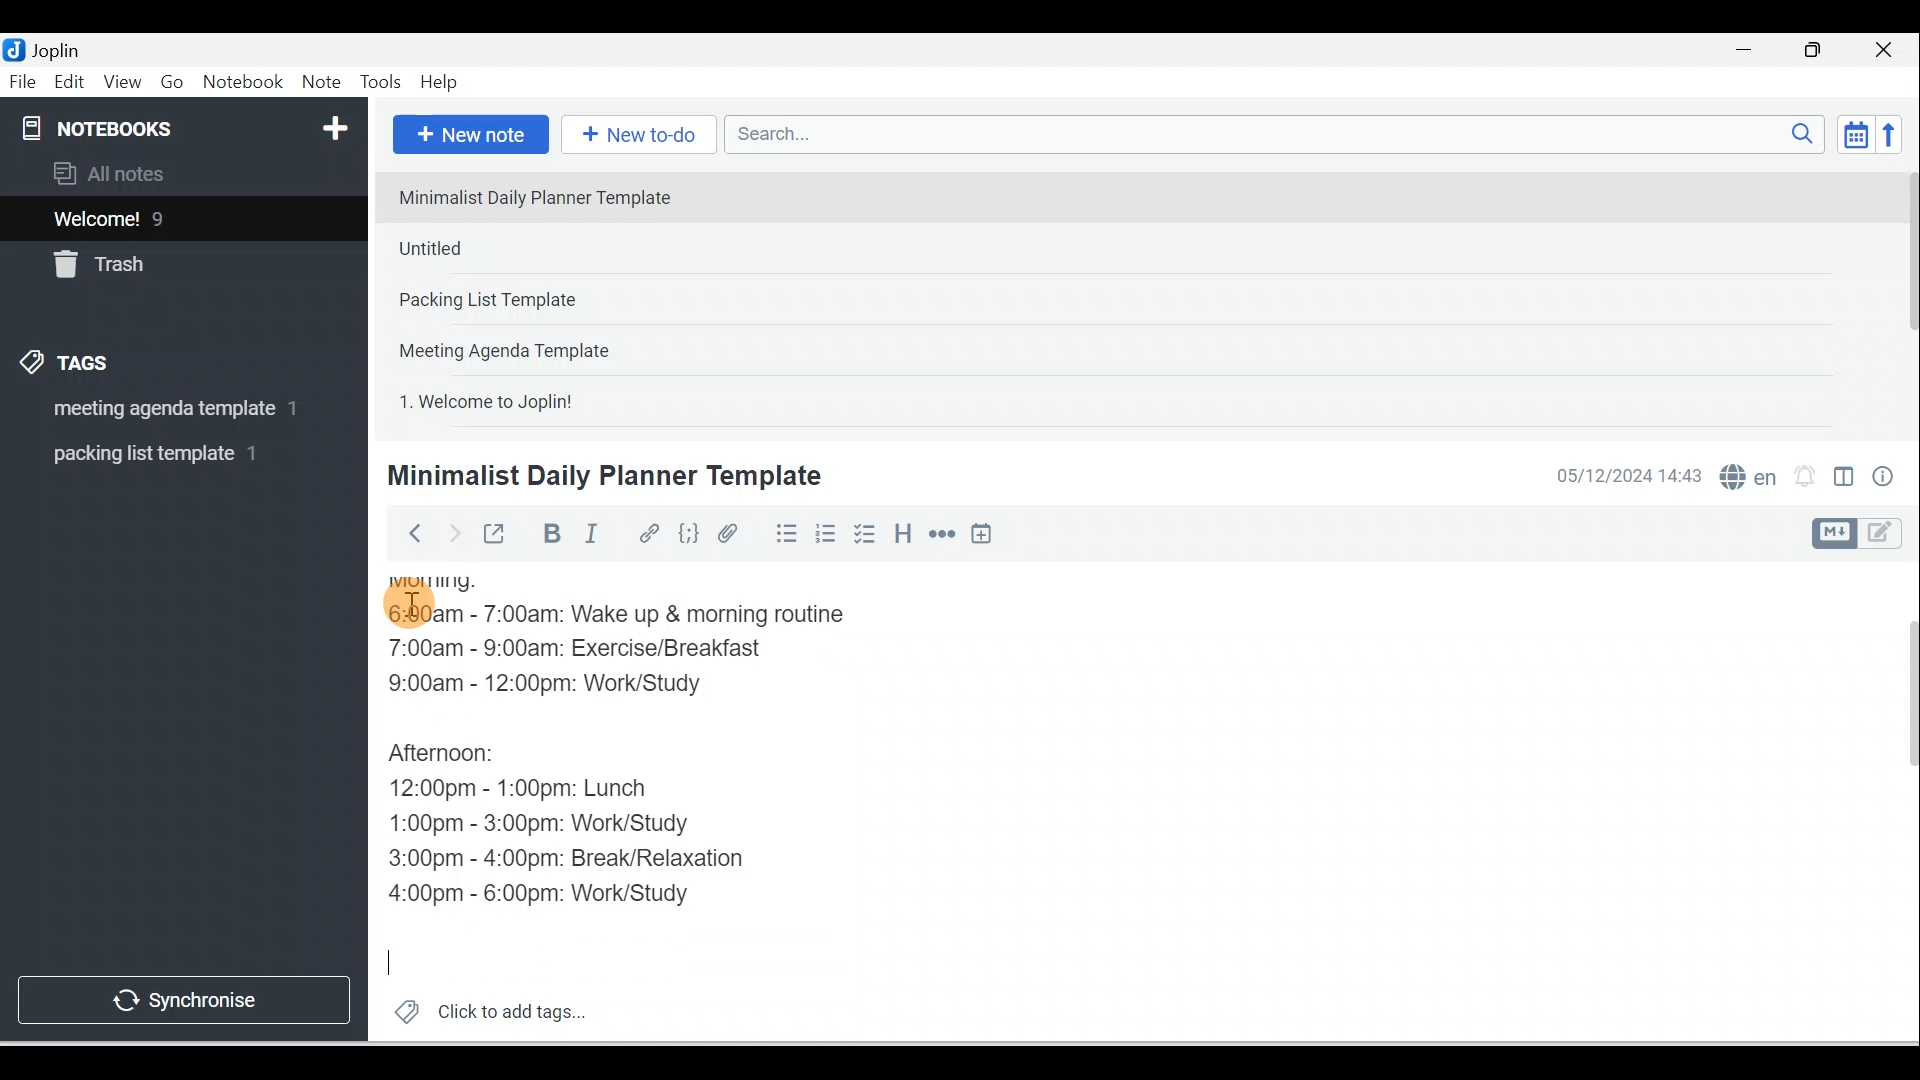  Describe the element at coordinates (549, 534) in the screenshot. I see `Bold` at that location.